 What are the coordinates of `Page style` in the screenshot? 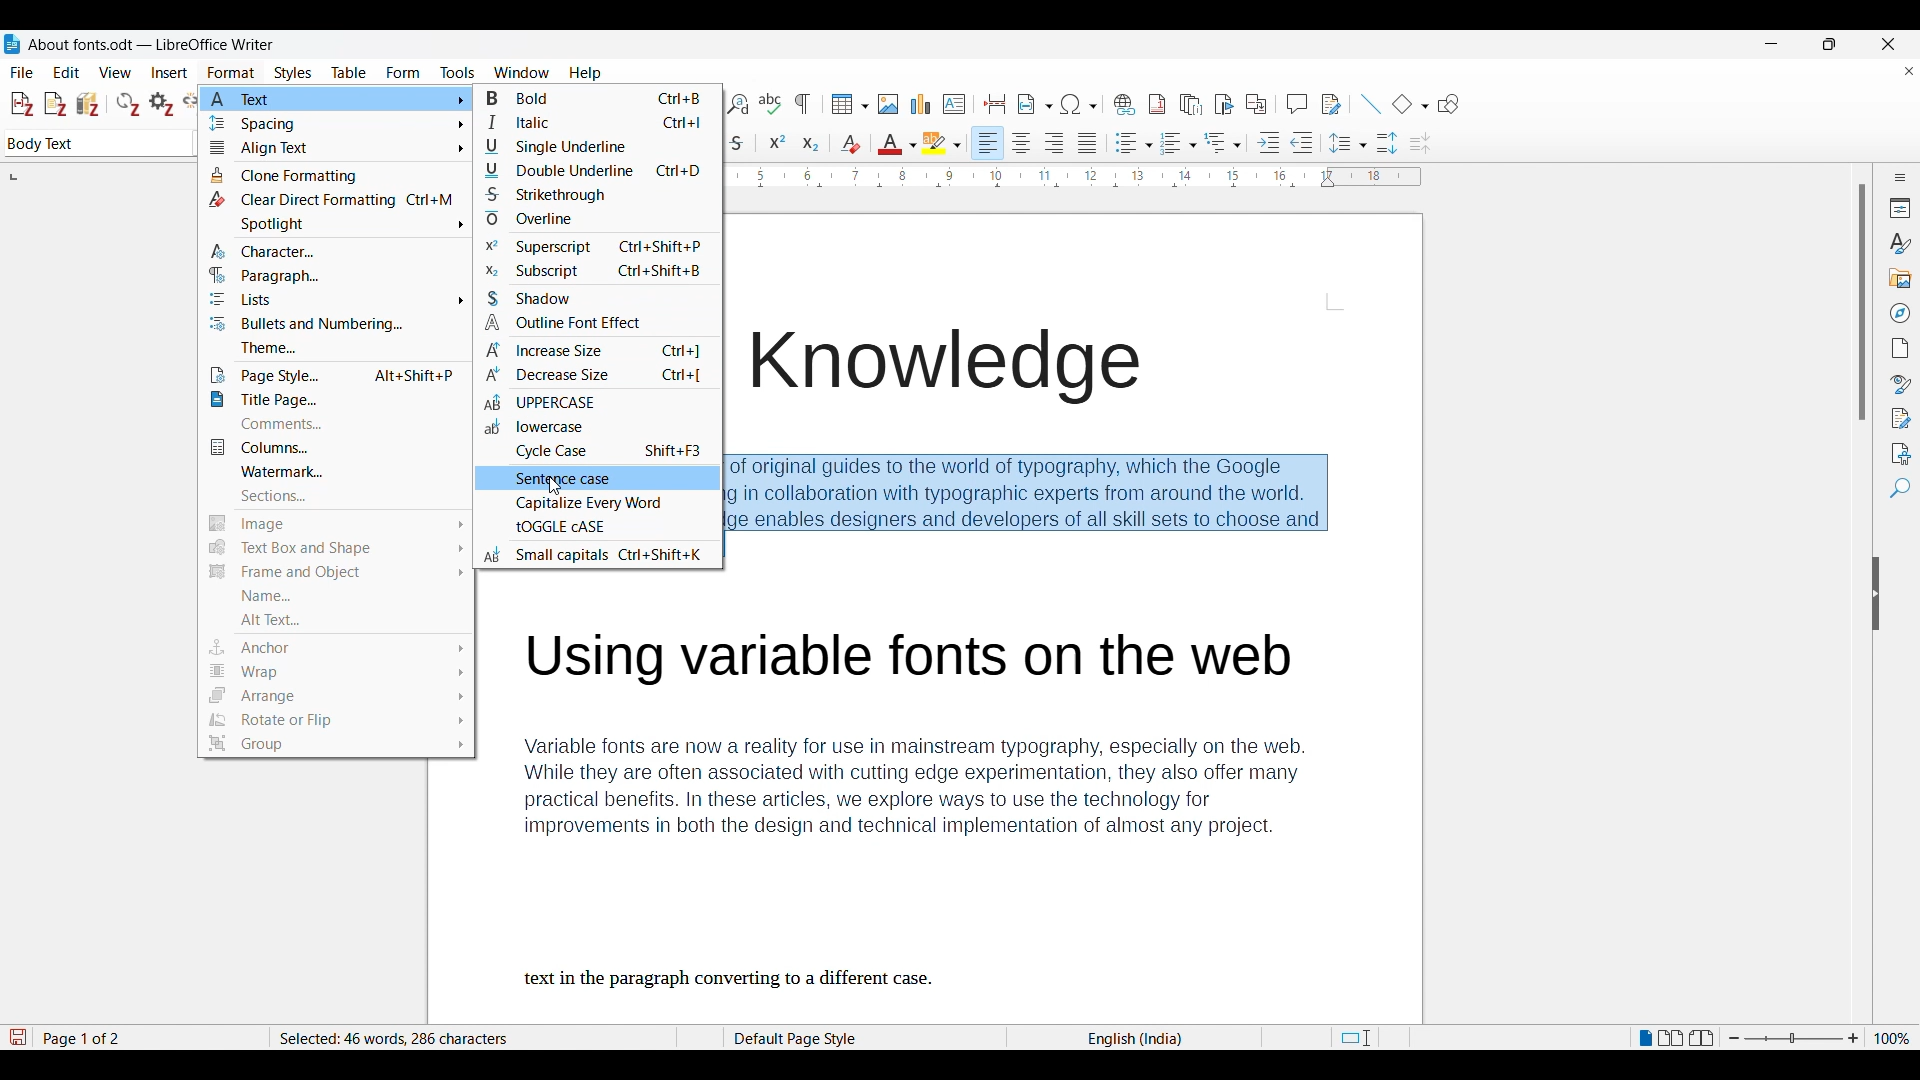 It's located at (827, 1038).